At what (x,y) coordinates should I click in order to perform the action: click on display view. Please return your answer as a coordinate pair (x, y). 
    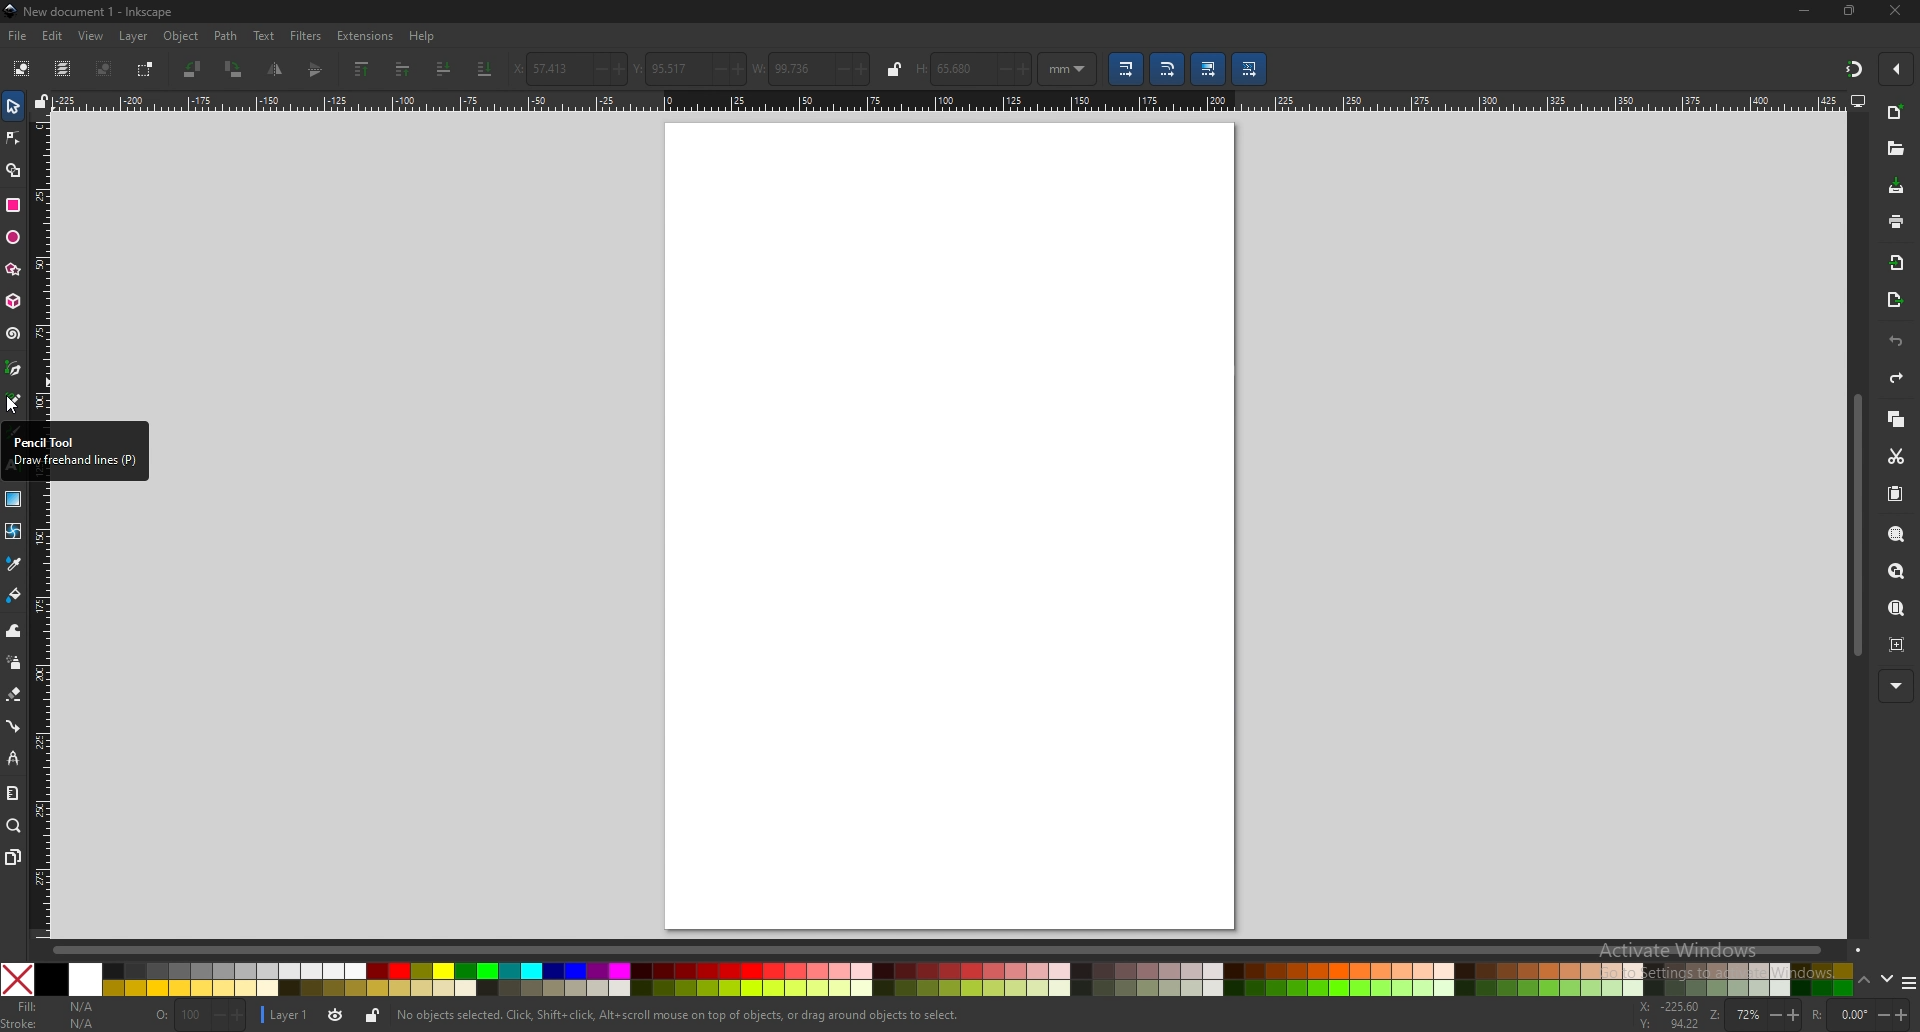
    Looking at the image, I should click on (1858, 101).